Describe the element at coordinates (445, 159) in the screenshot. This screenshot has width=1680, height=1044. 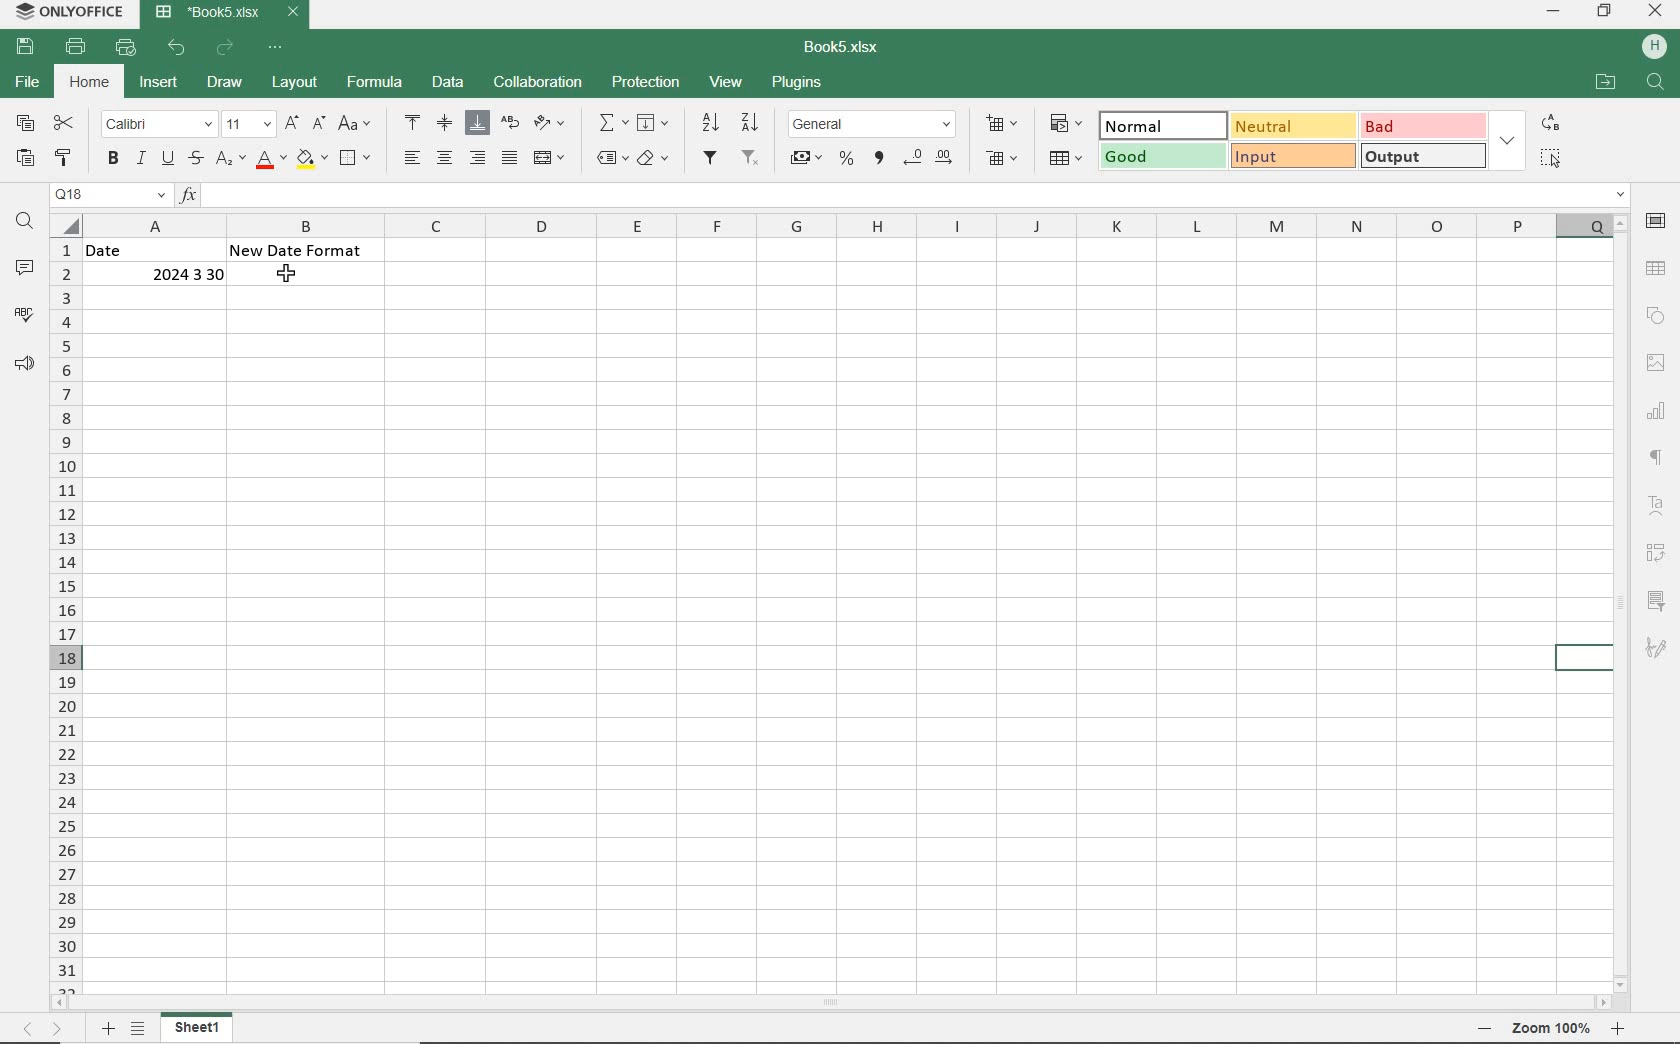
I see `ALIGN CENTER` at that location.